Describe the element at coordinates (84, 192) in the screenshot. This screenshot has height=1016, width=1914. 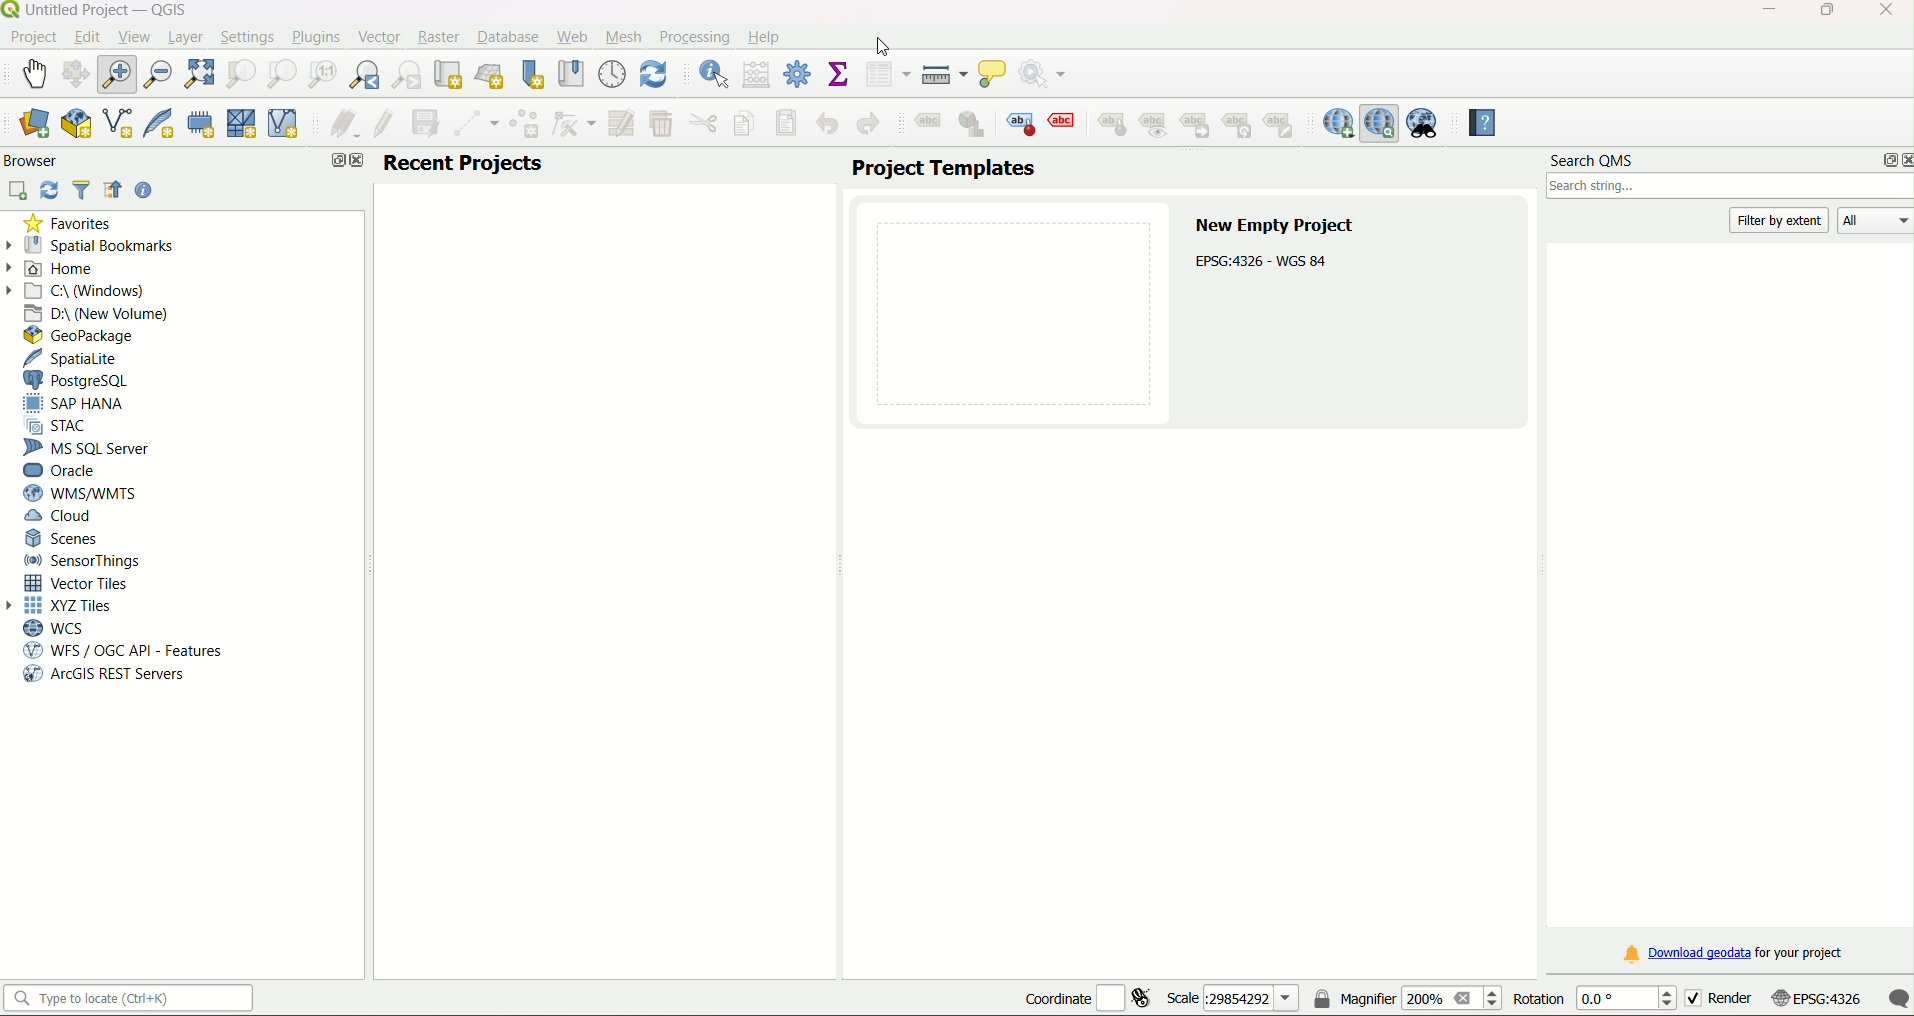
I see `filter browser` at that location.